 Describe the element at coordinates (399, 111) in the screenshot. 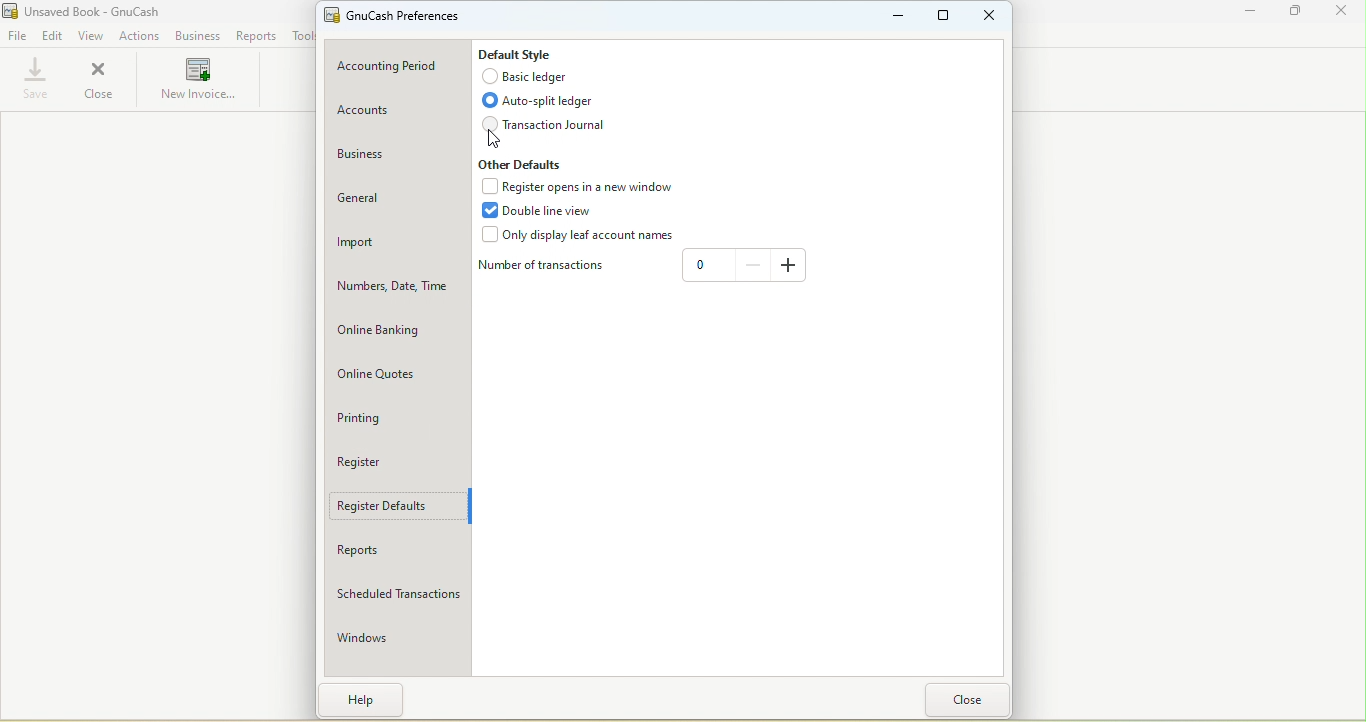

I see `Accounts` at that location.